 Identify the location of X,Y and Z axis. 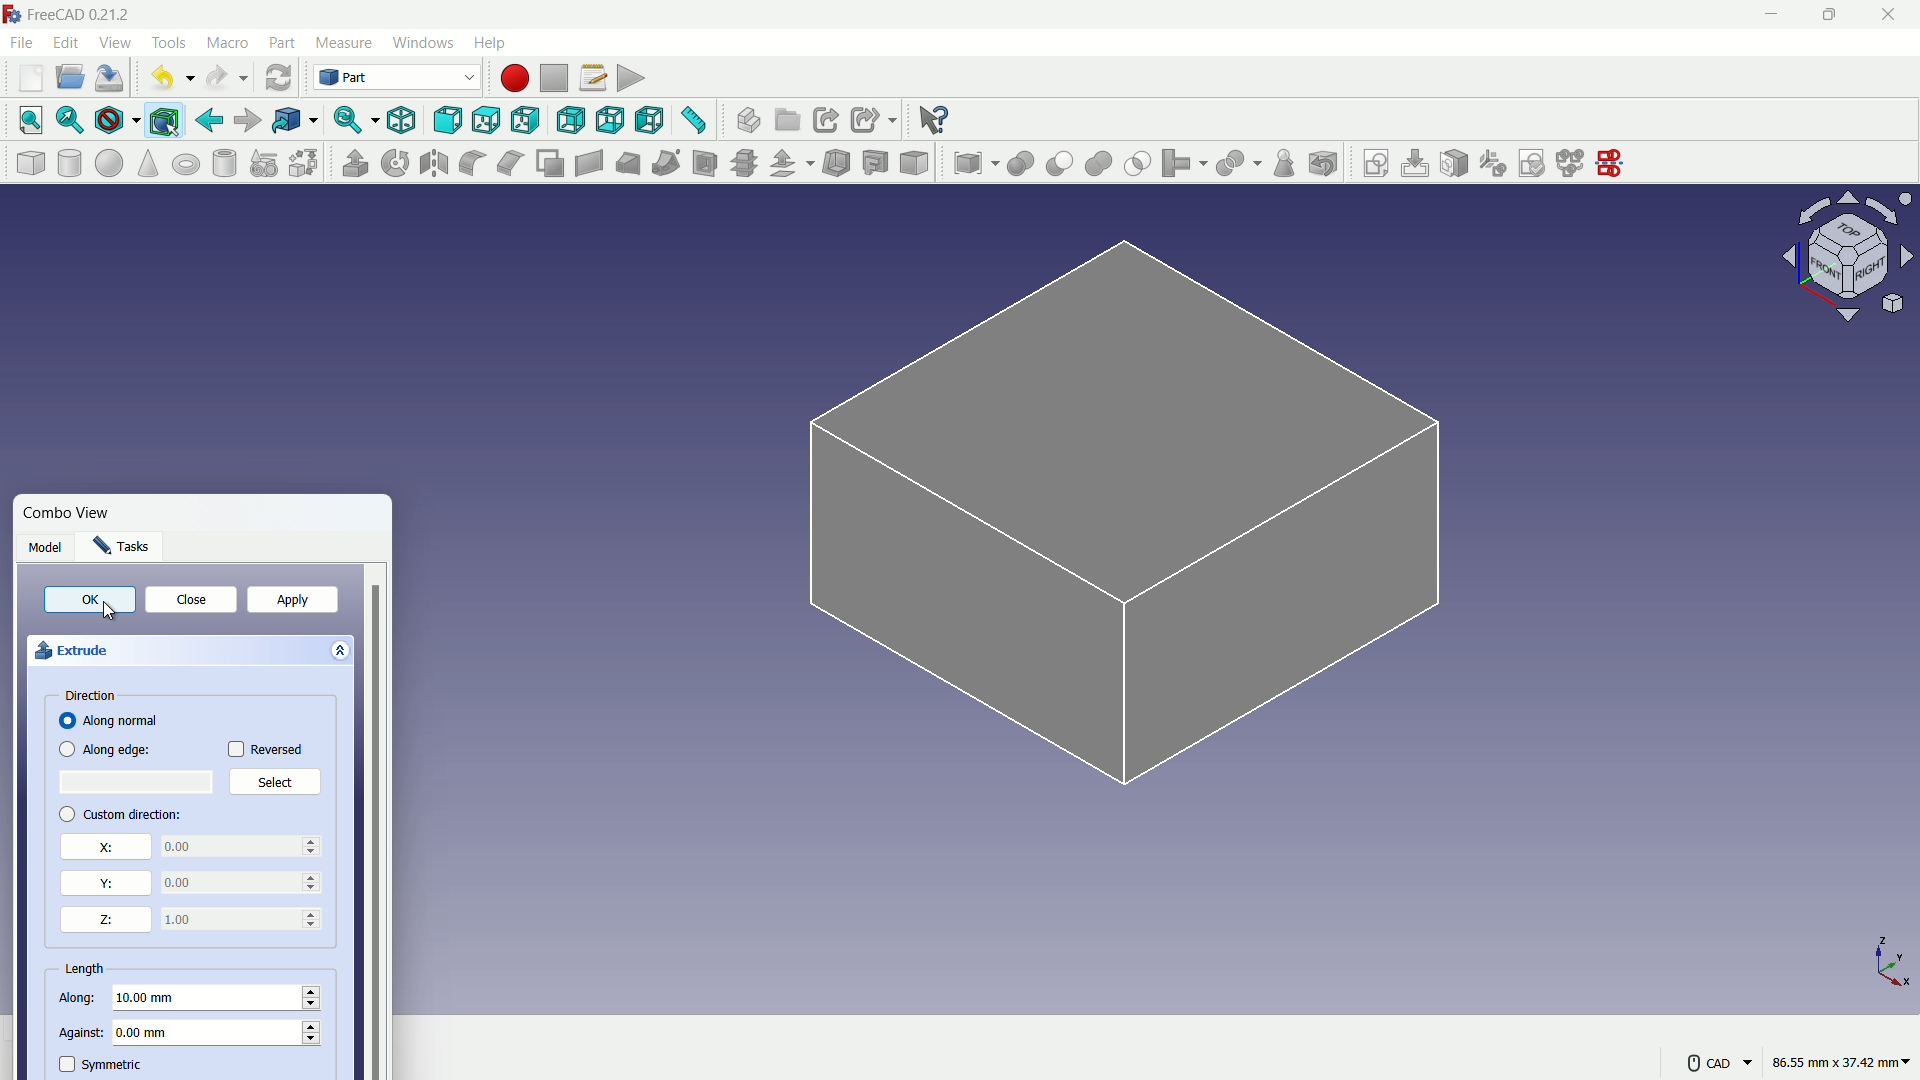
(1877, 959).